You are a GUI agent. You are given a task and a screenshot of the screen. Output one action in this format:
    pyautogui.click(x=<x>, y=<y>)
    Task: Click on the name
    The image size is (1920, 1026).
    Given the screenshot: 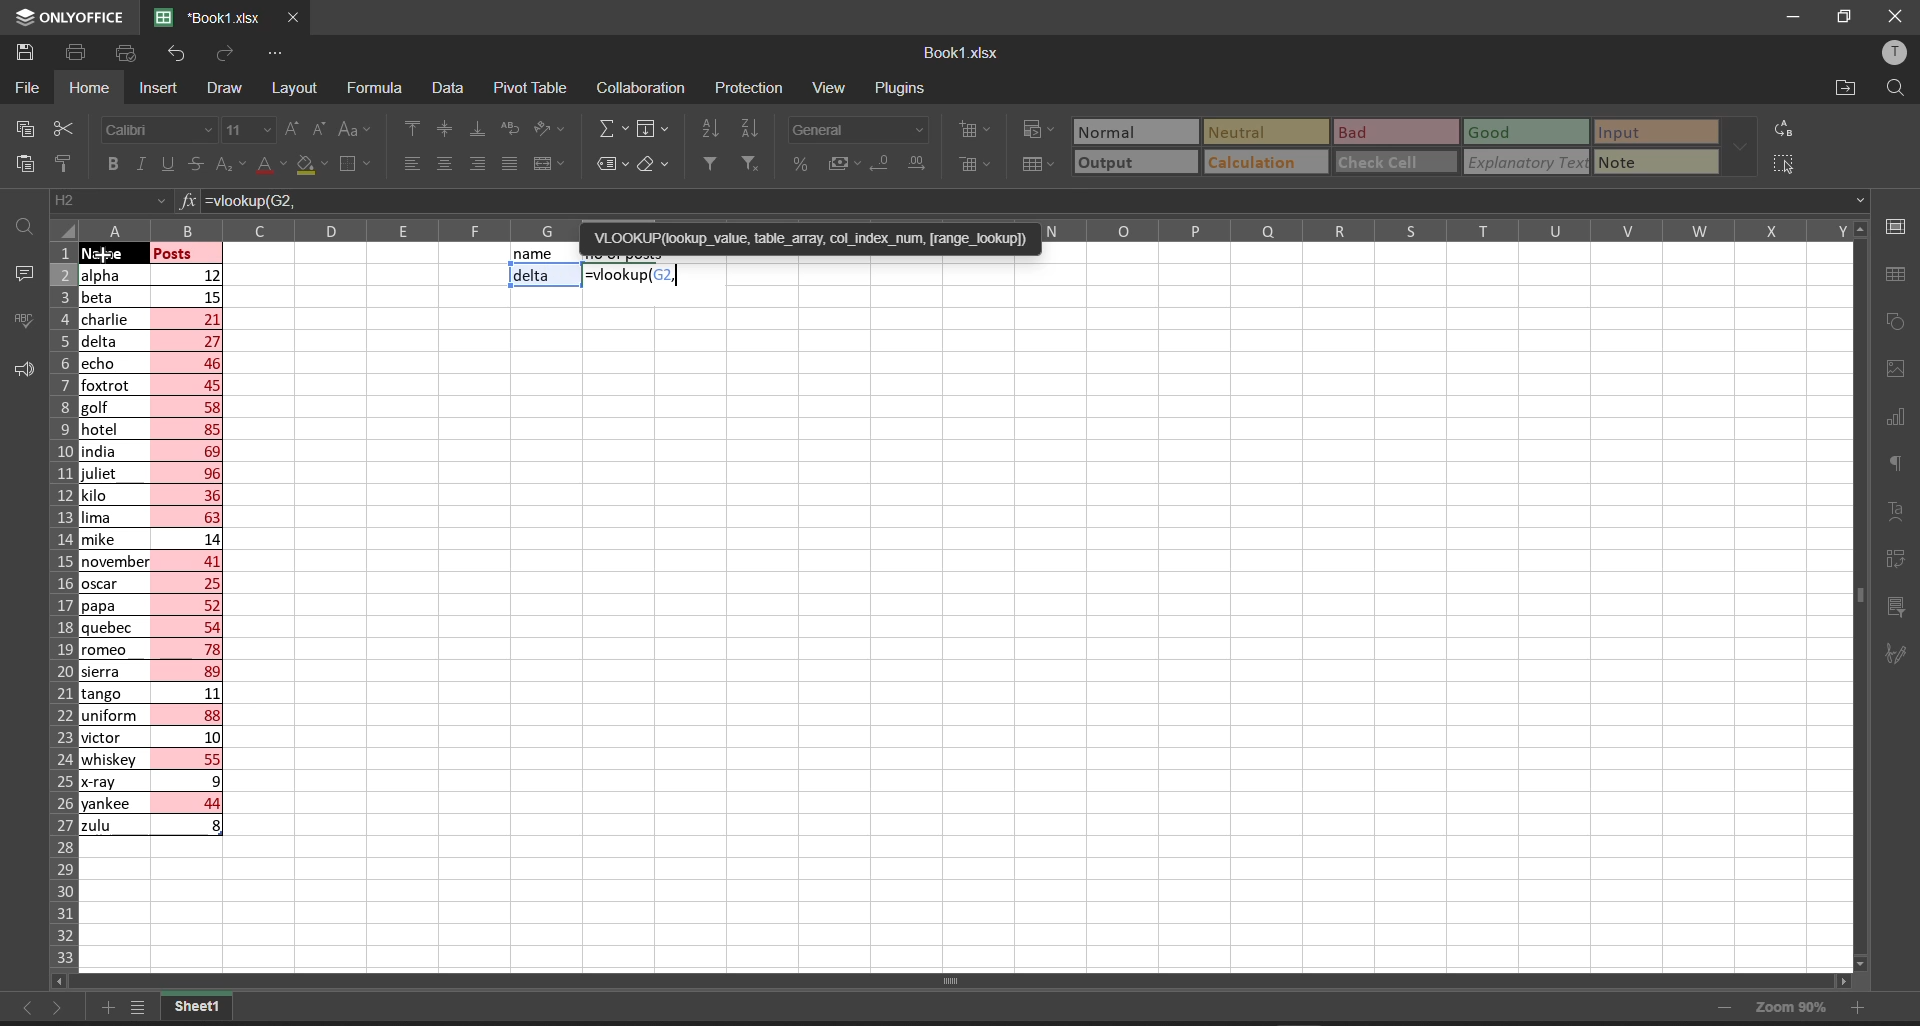 What is the action you would take?
    pyautogui.click(x=535, y=254)
    